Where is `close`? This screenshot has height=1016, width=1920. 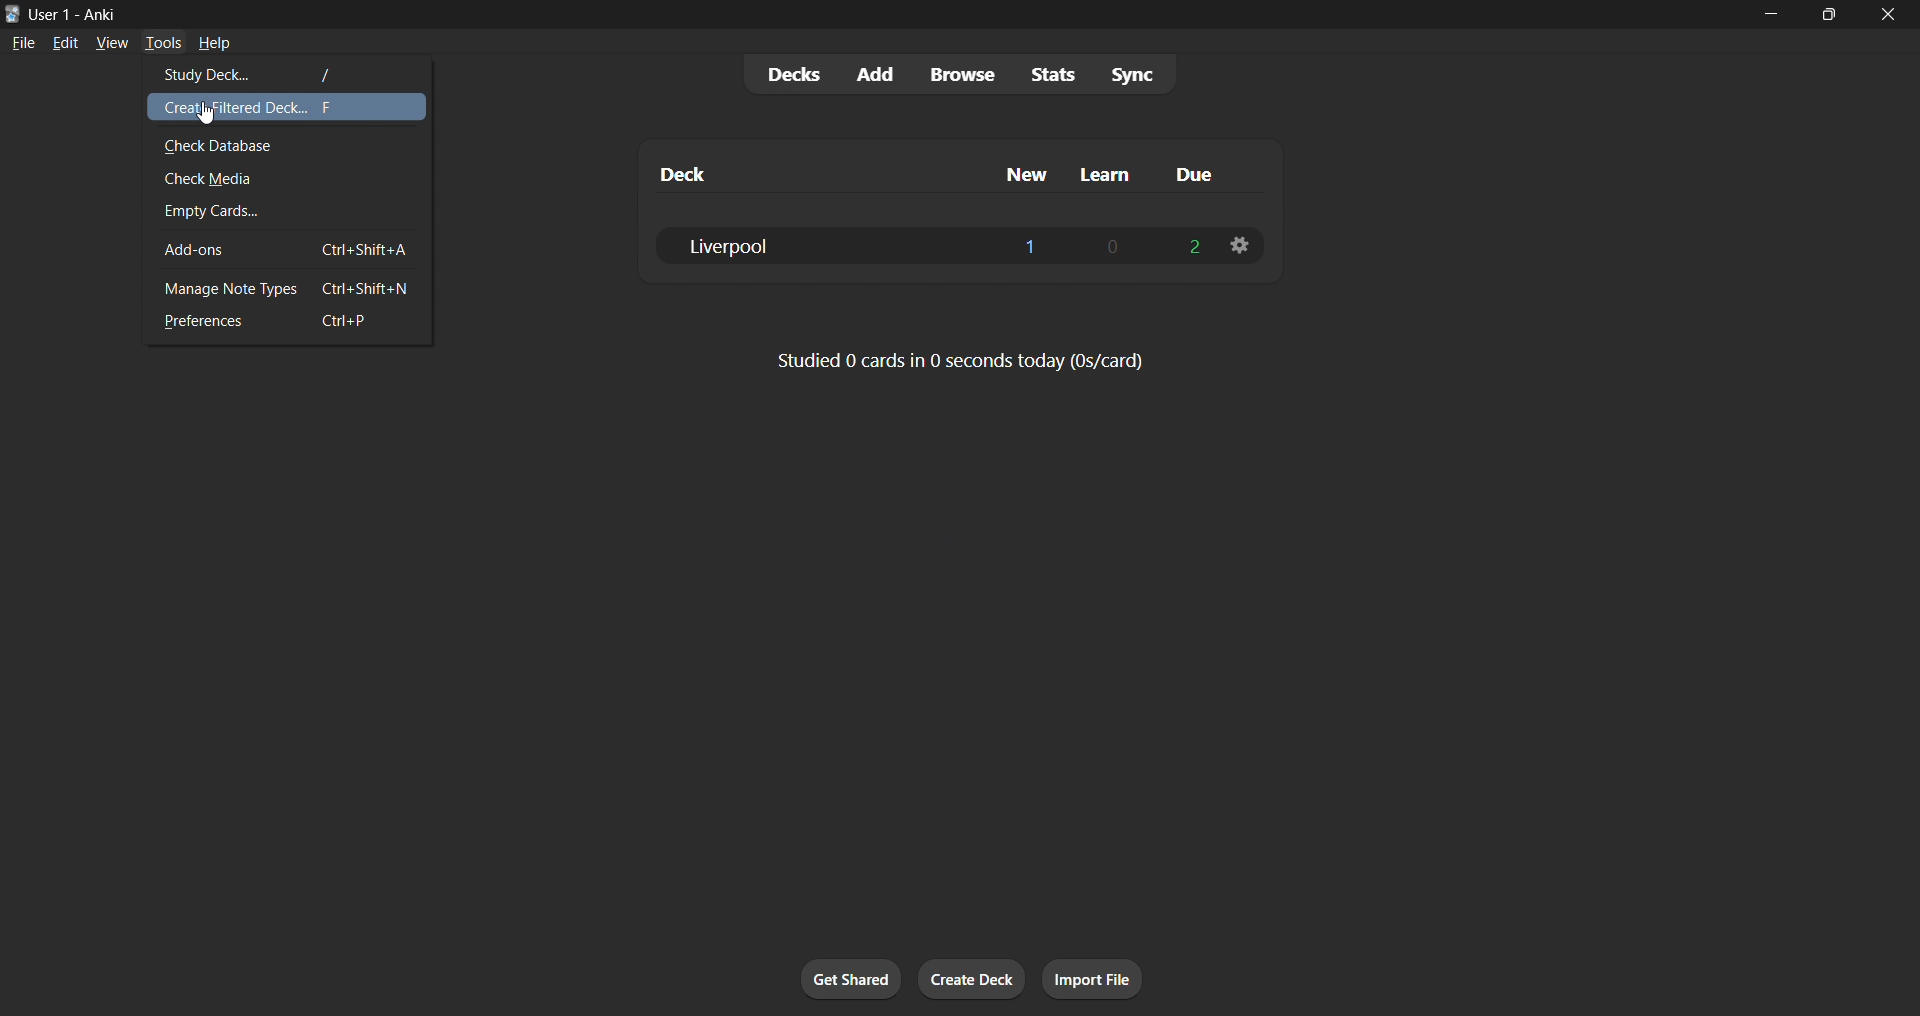
close is located at coordinates (1888, 14).